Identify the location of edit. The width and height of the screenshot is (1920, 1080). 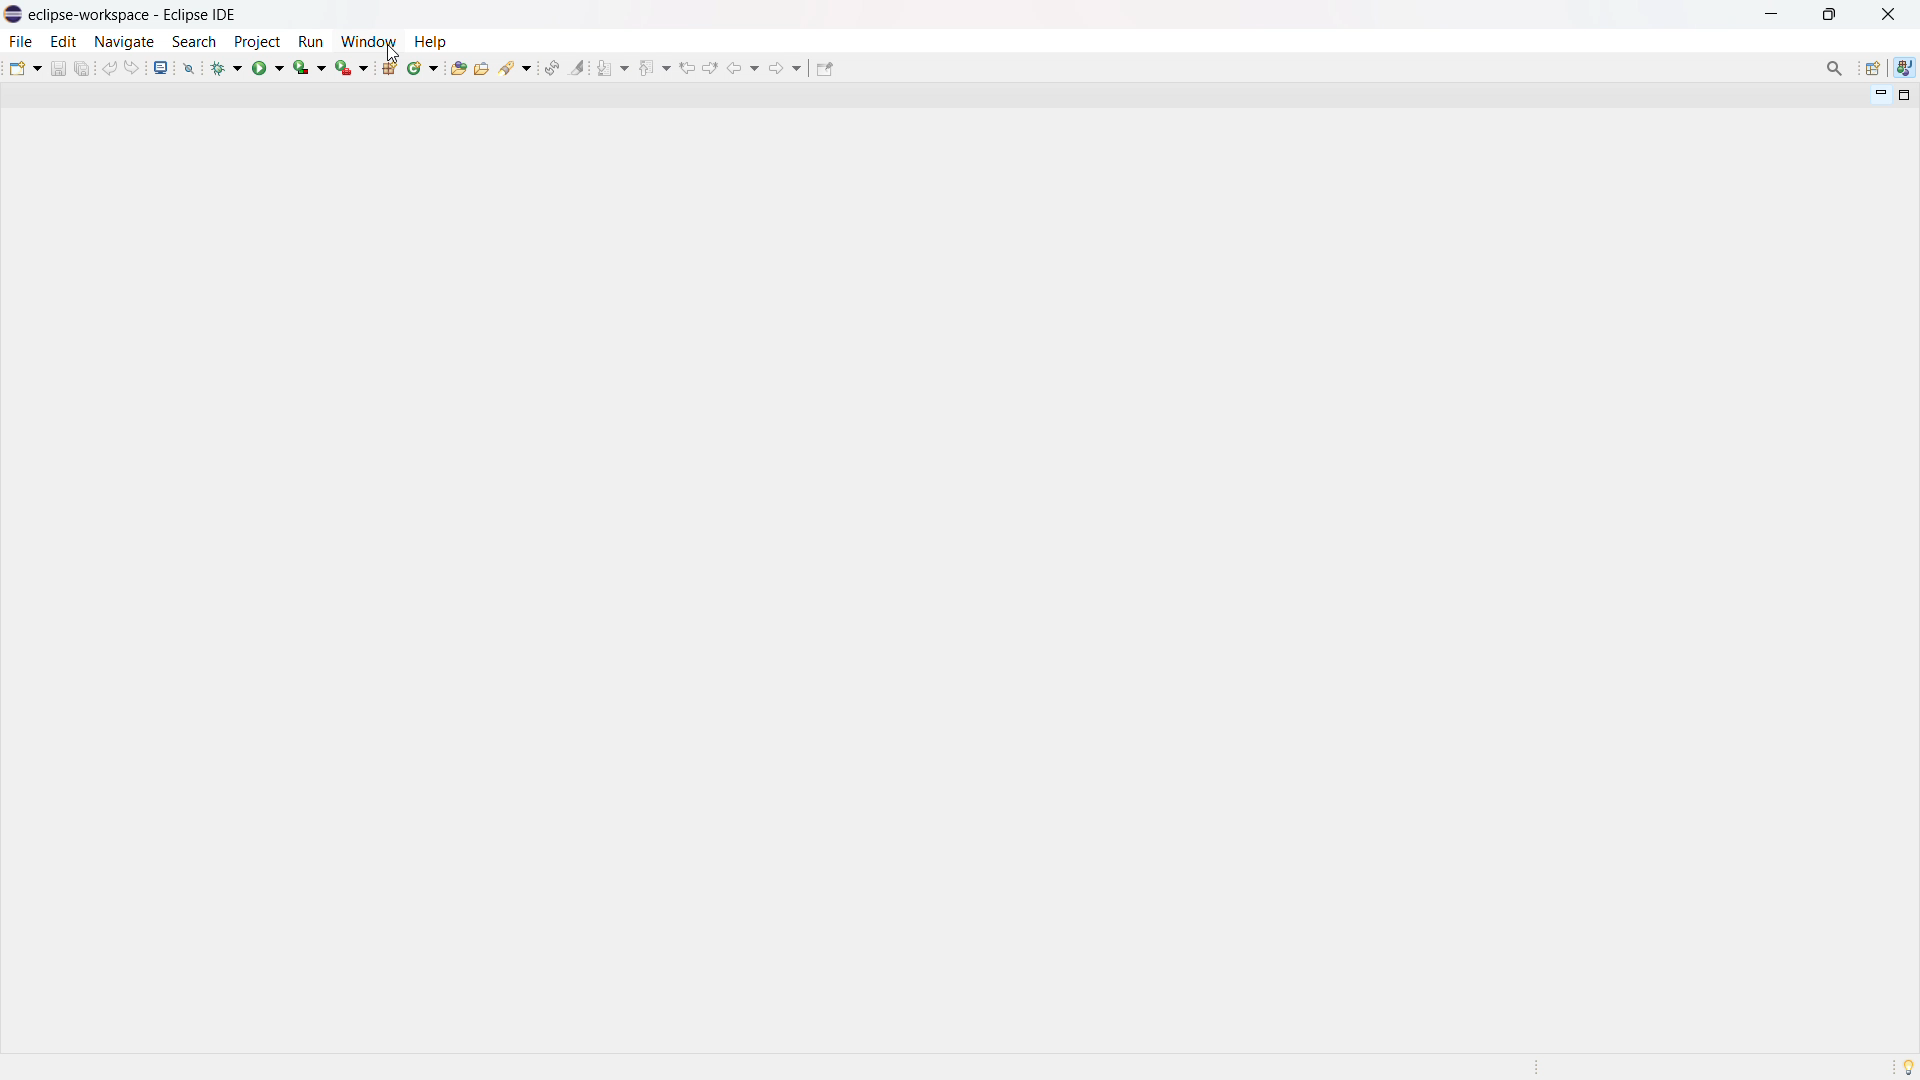
(62, 42).